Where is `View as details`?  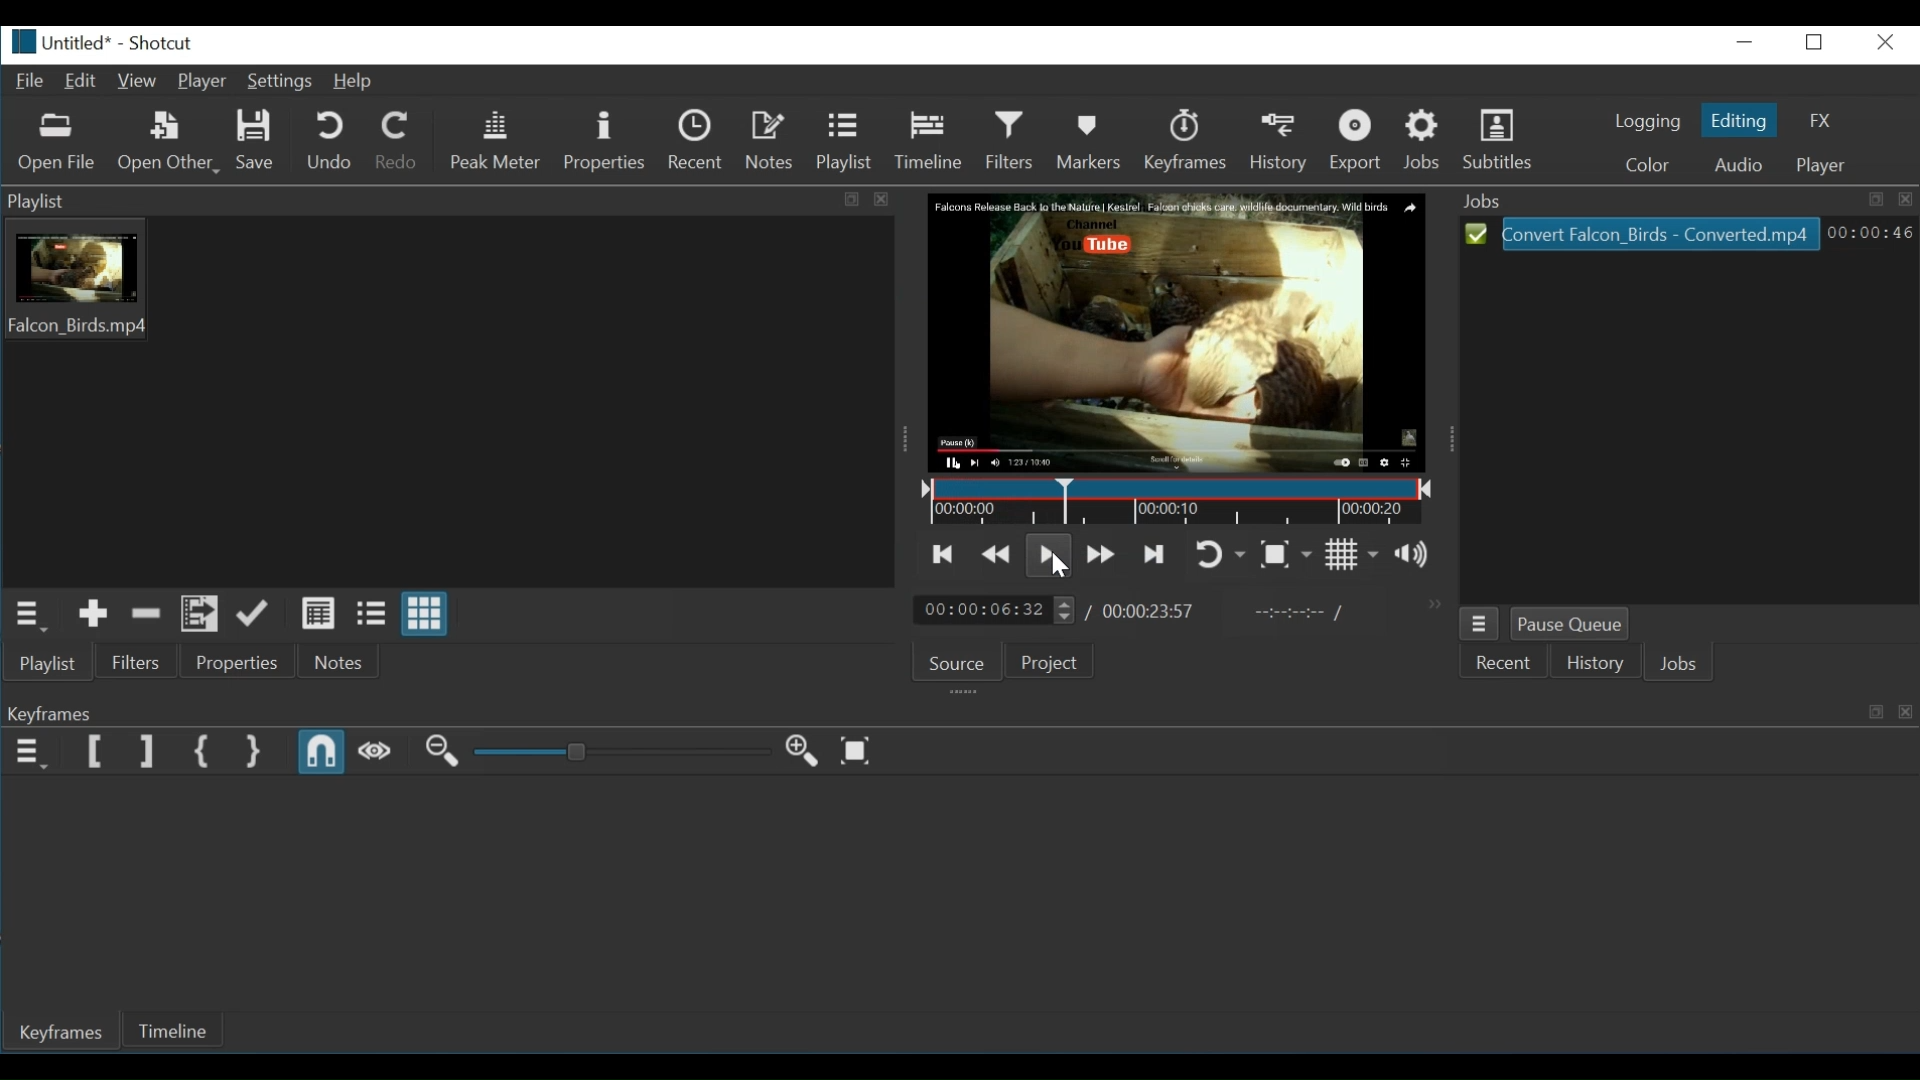
View as details is located at coordinates (319, 615).